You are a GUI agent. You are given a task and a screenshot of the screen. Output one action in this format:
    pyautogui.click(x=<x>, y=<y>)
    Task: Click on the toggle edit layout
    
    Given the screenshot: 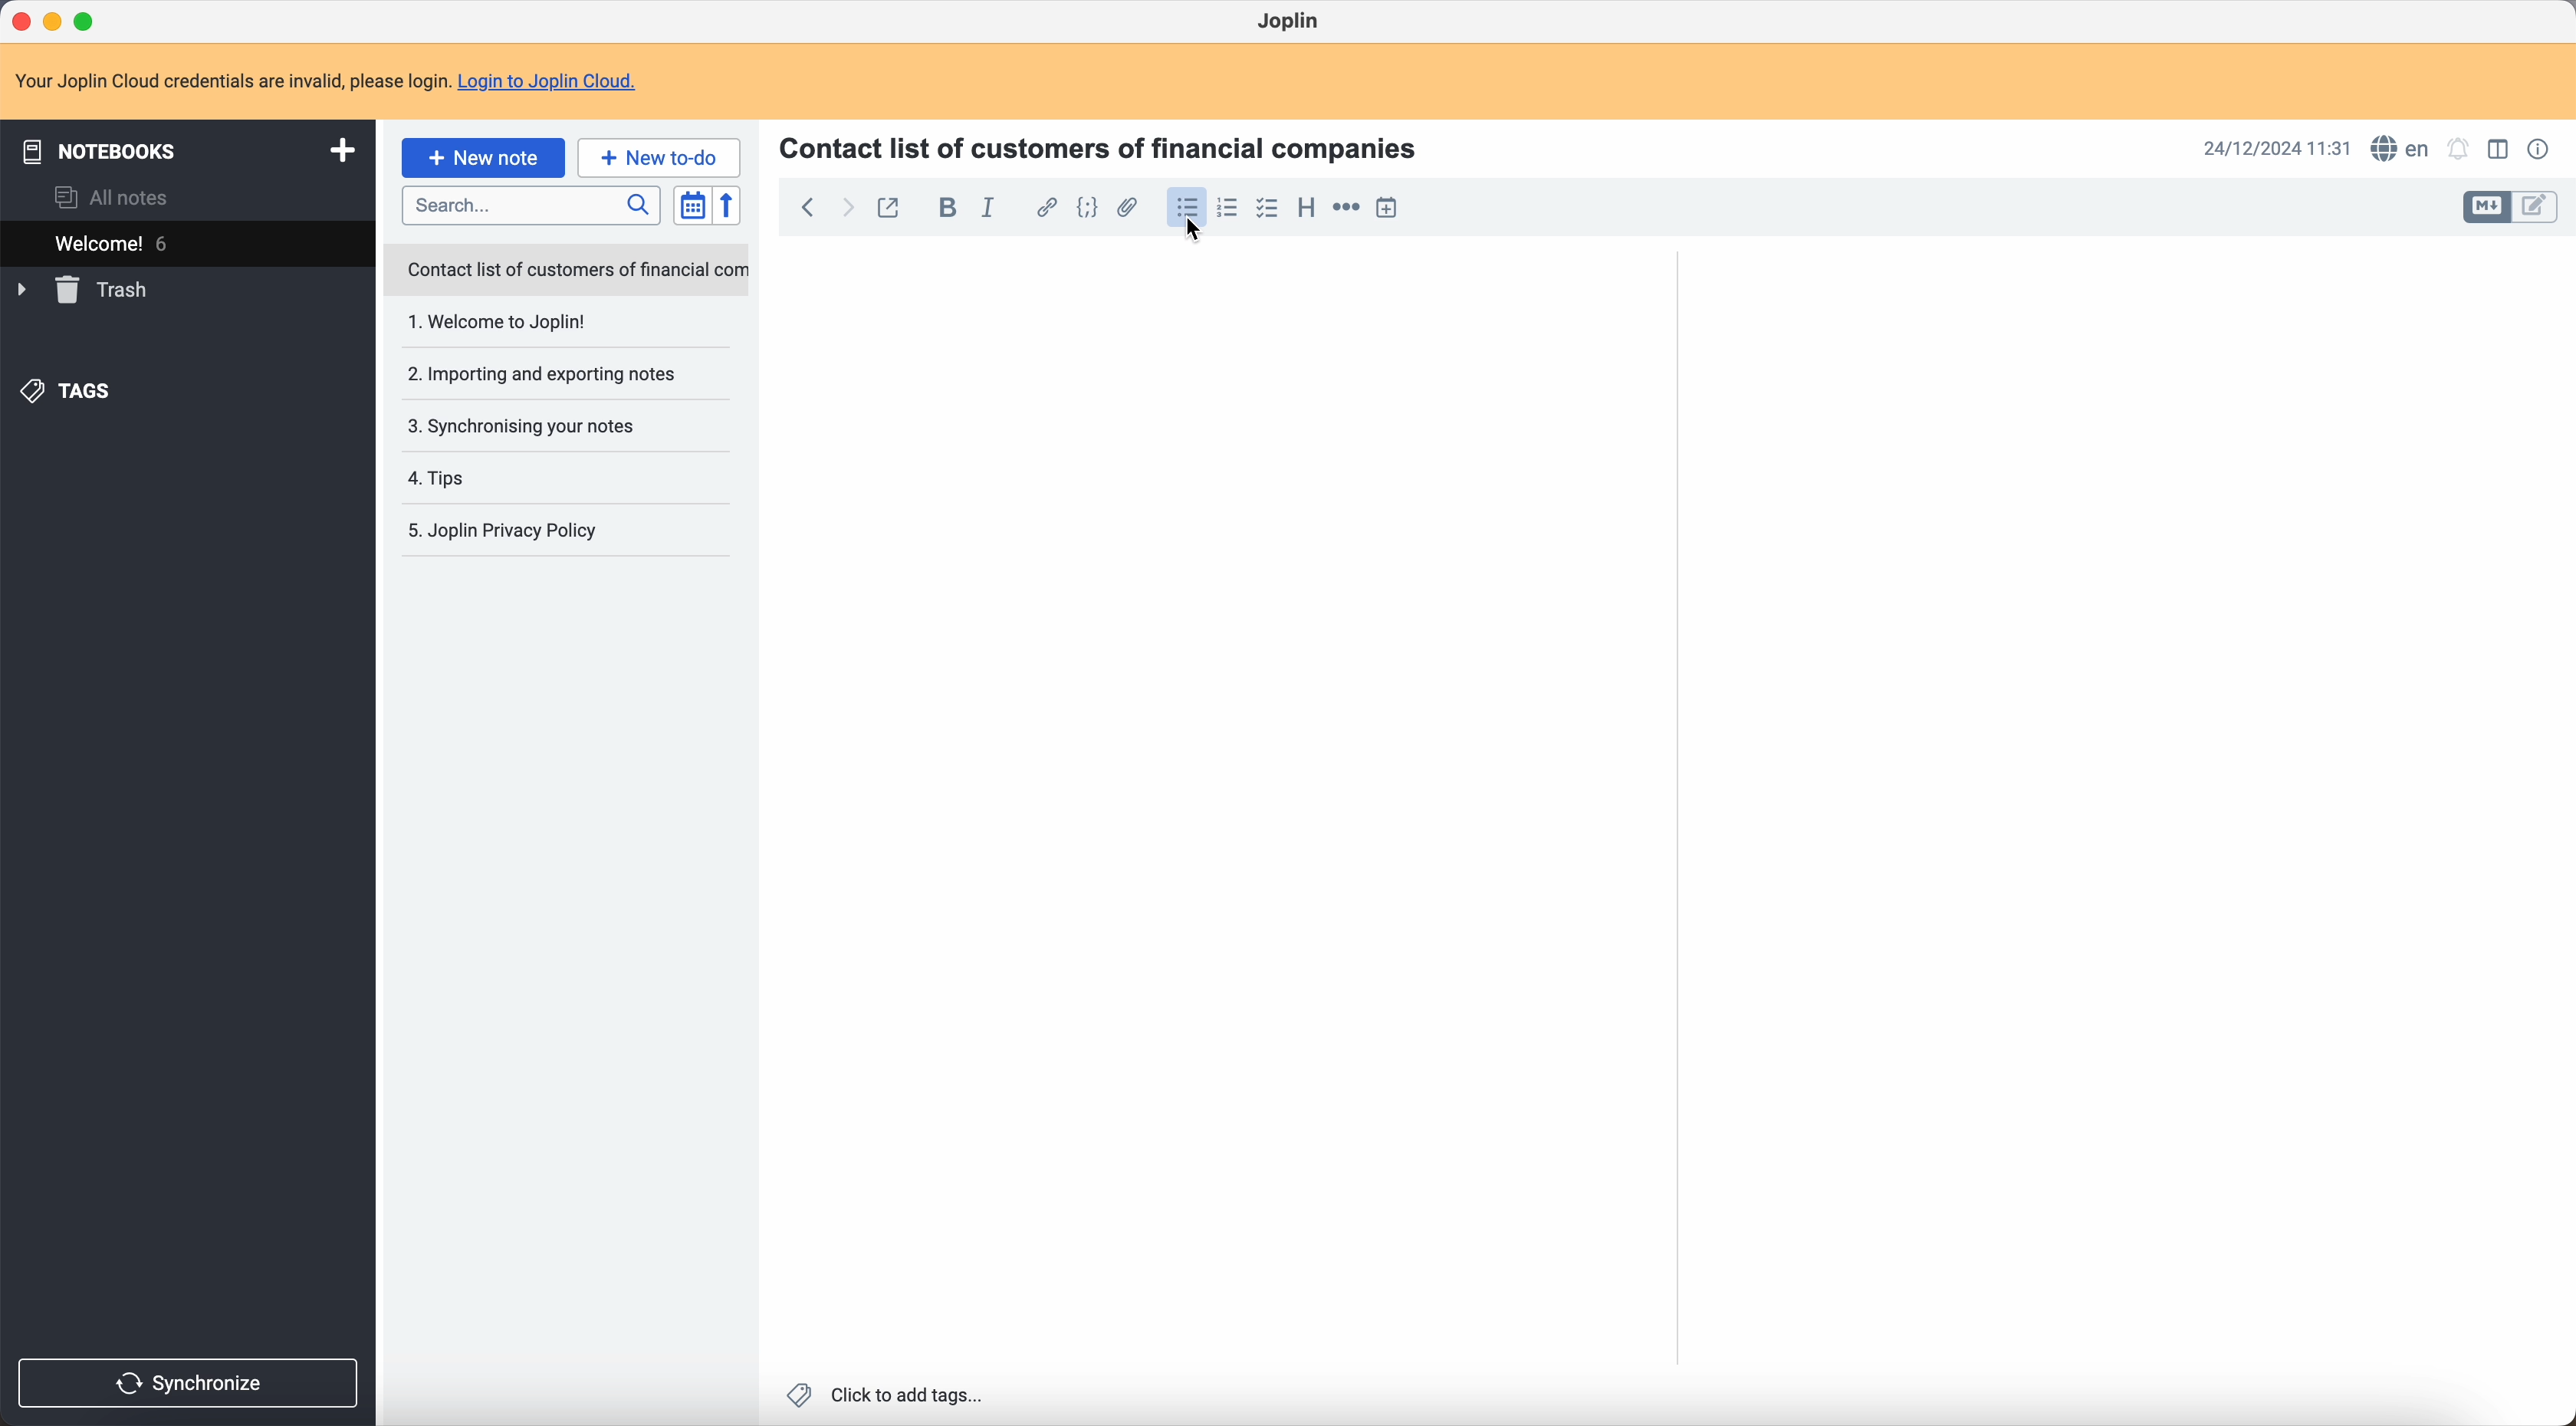 What is the action you would take?
    pyautogui.click(x=2536, y=208)
    